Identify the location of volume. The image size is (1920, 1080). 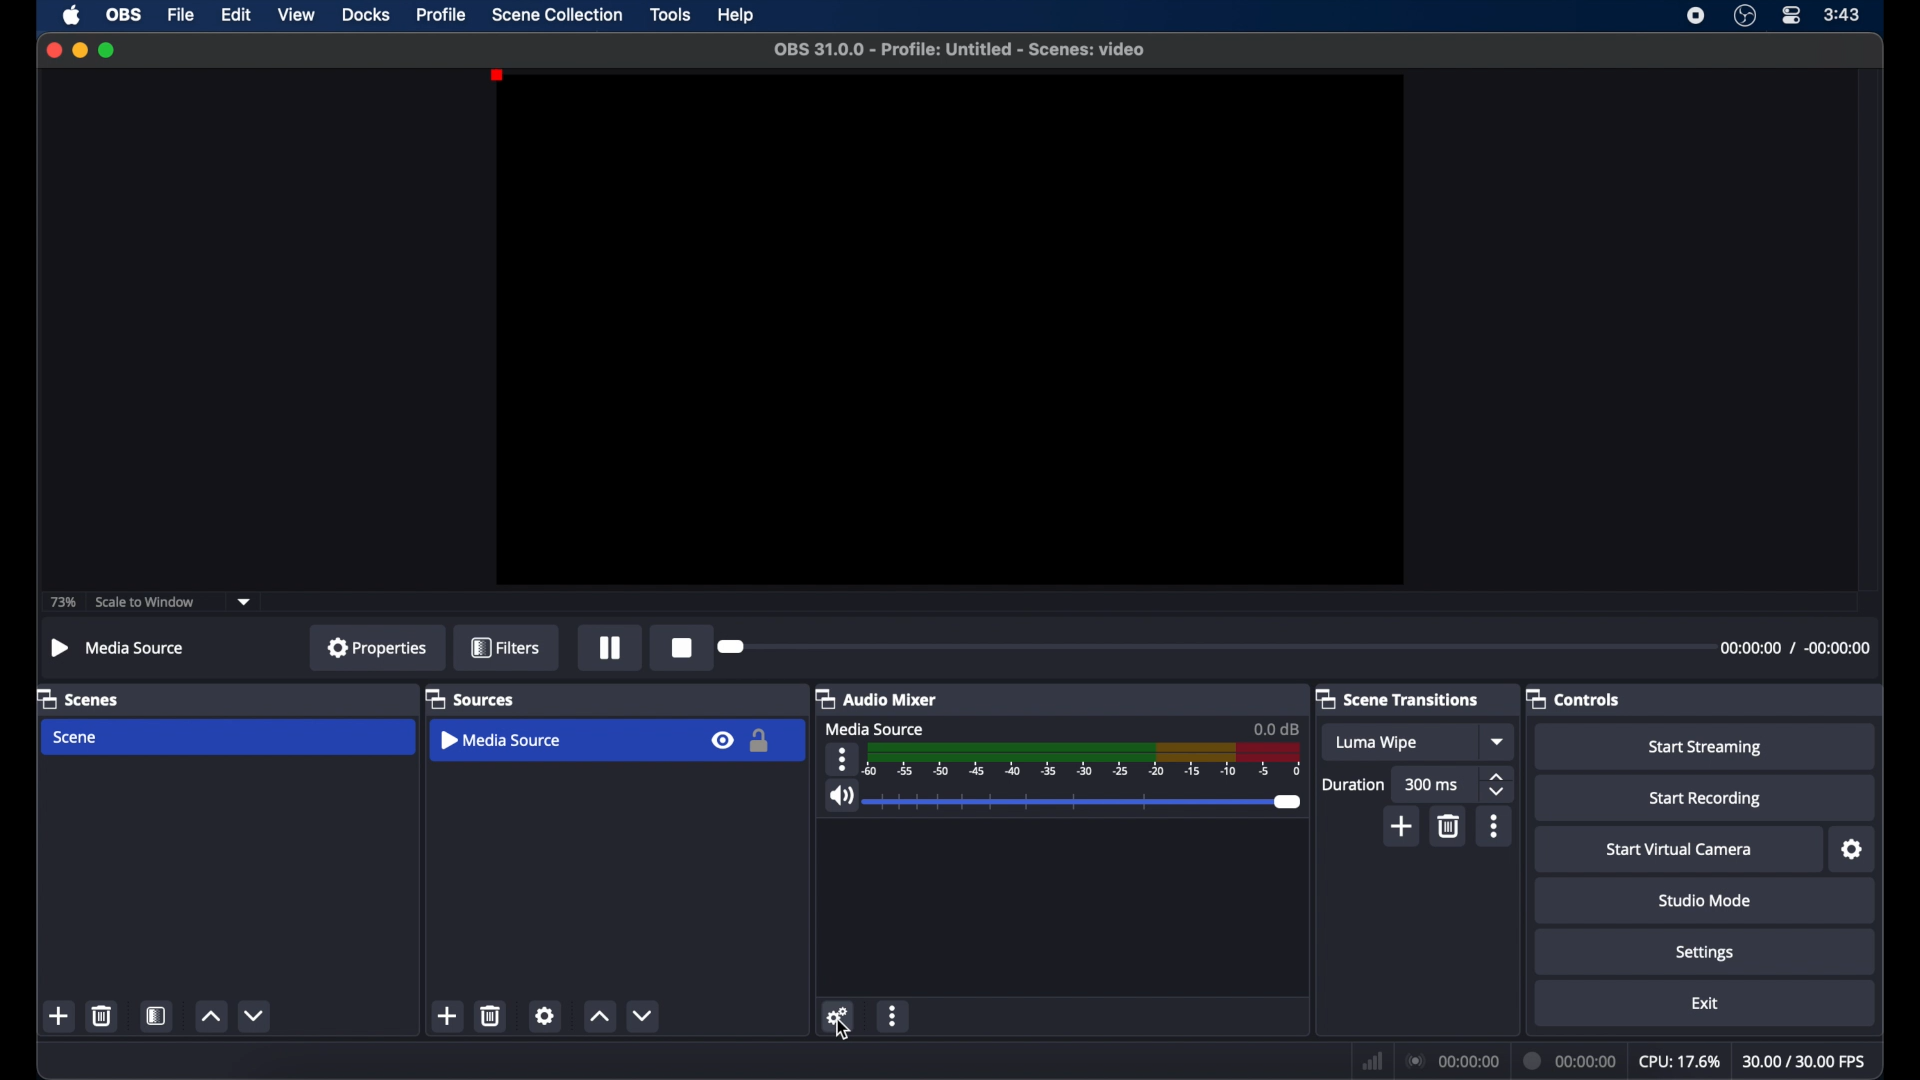
(840, 796).